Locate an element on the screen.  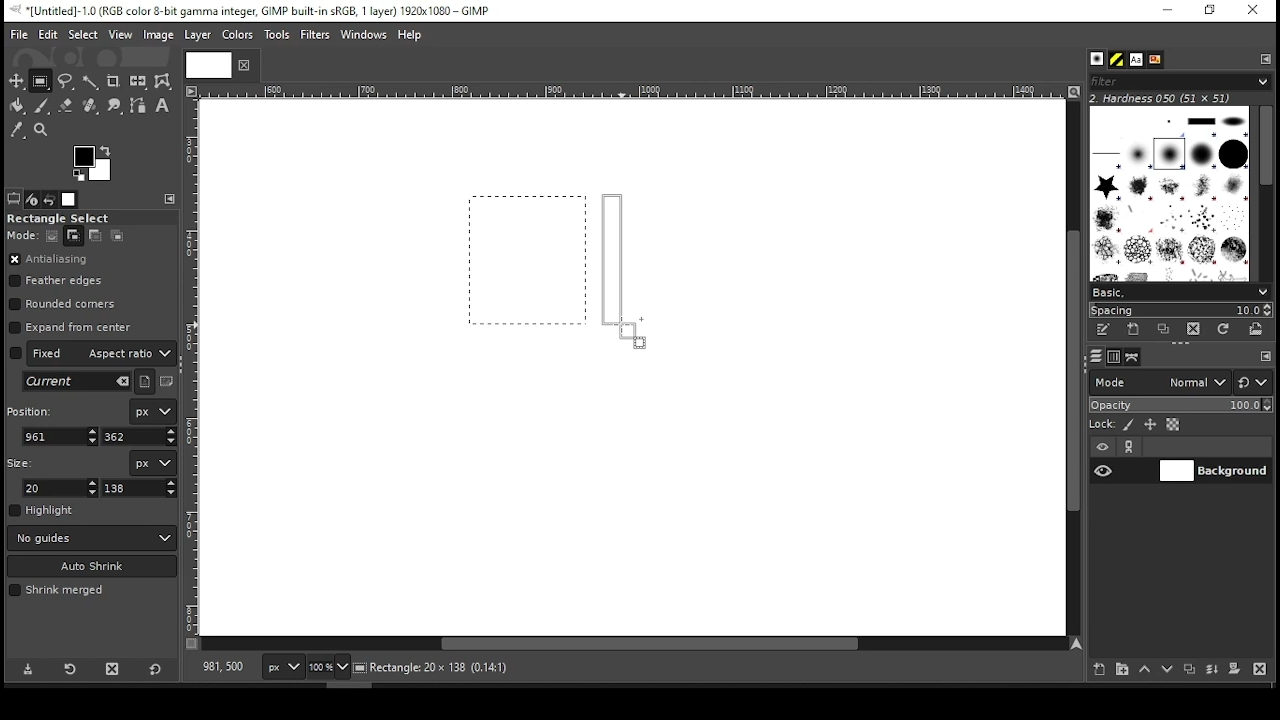
edit is located at coordinates (48, 34).